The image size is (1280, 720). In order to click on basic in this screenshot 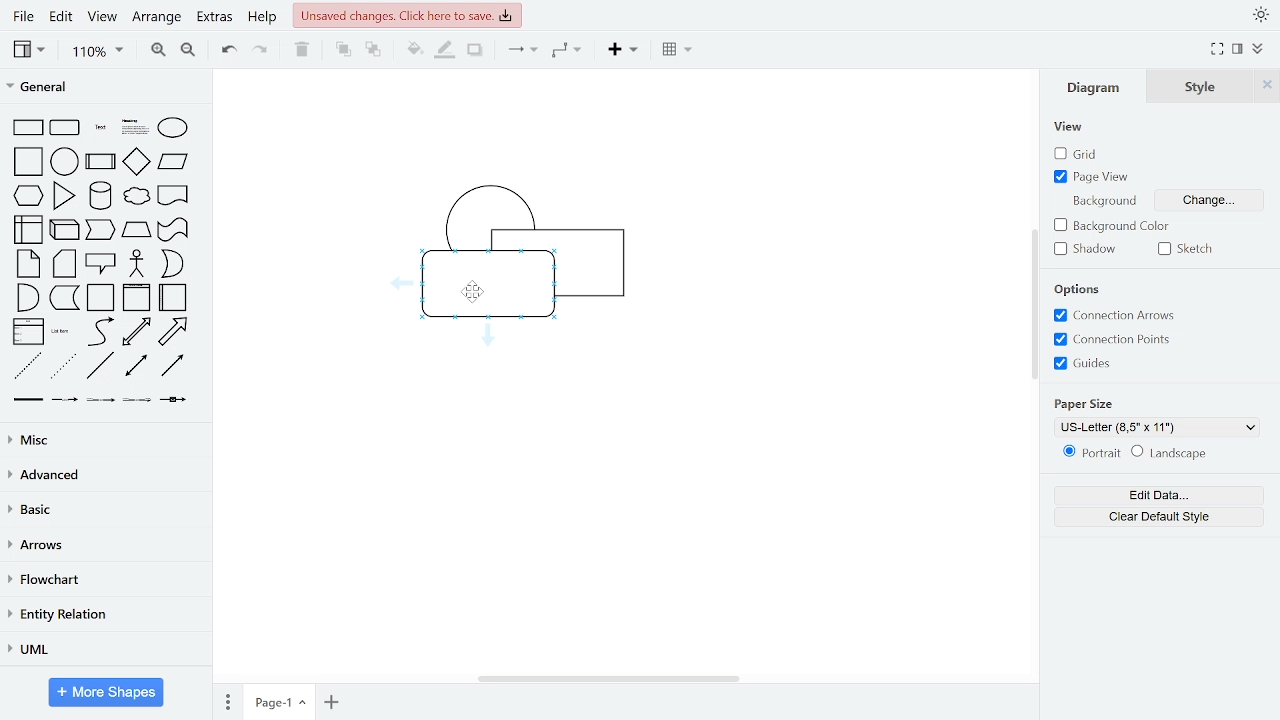, I will do `click(106, 509)`.